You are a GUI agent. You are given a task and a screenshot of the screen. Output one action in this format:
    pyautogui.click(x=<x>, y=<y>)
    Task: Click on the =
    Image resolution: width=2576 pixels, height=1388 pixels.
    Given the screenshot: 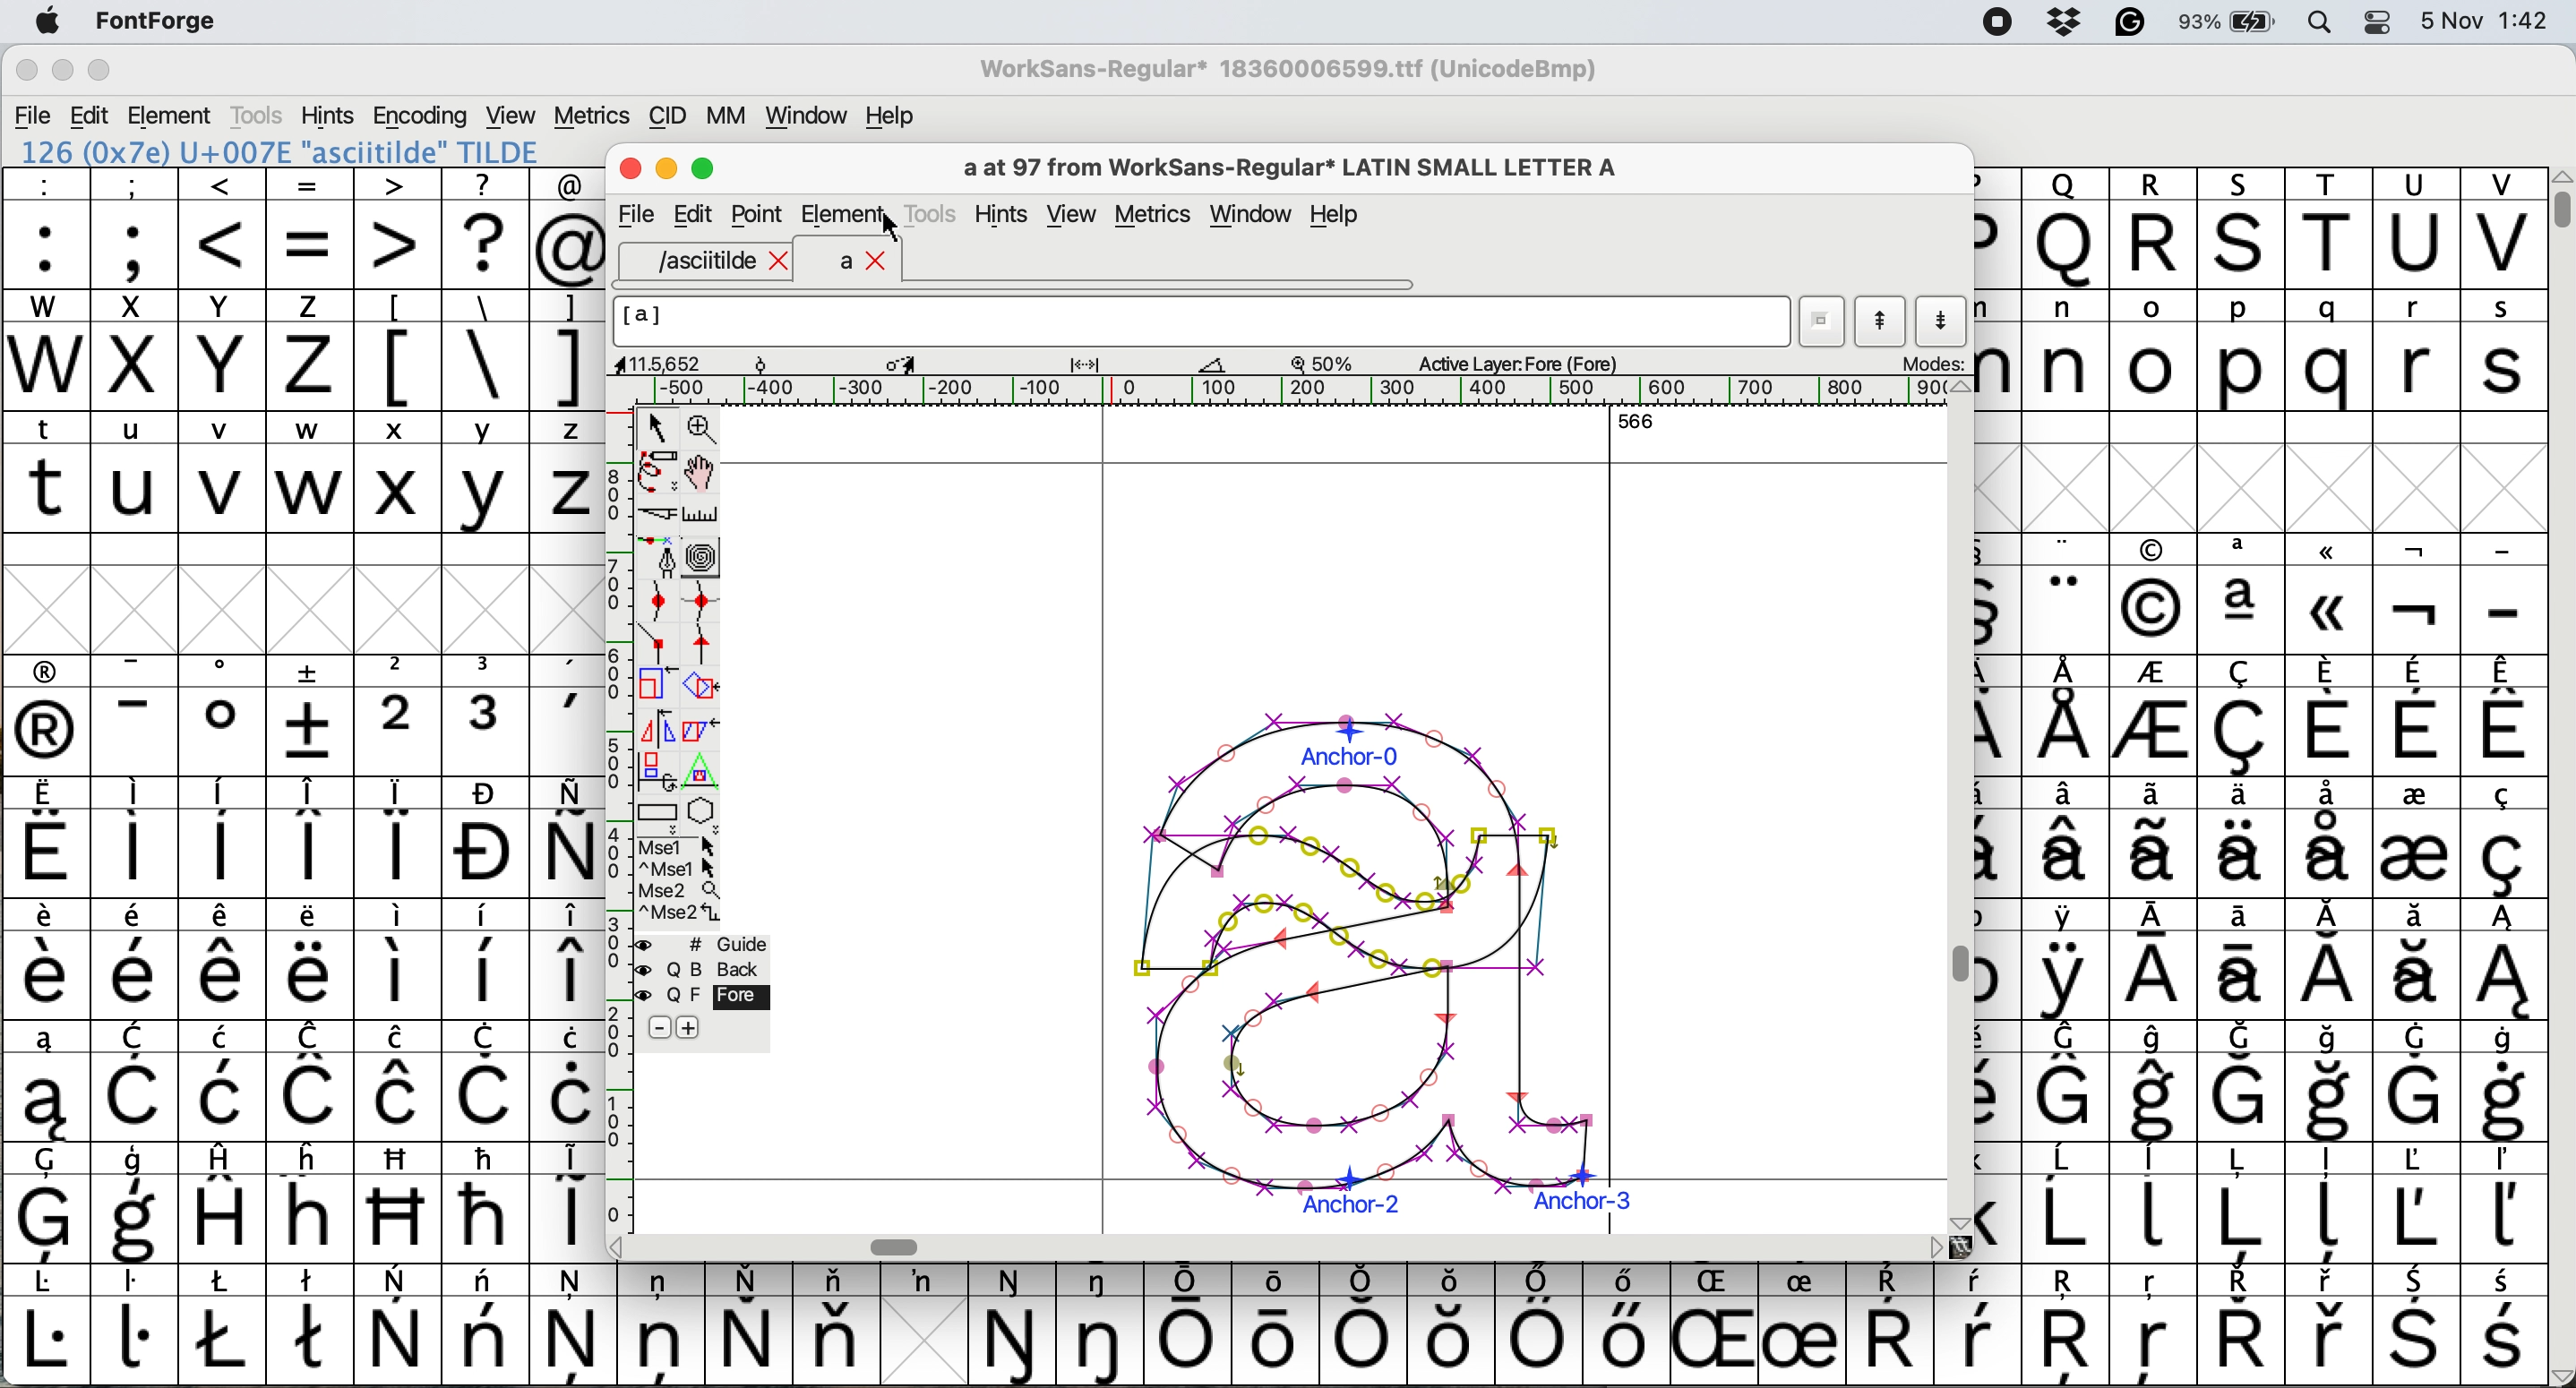 What is the action you would take?
    pyautogui.click(x=312, y=229)
    